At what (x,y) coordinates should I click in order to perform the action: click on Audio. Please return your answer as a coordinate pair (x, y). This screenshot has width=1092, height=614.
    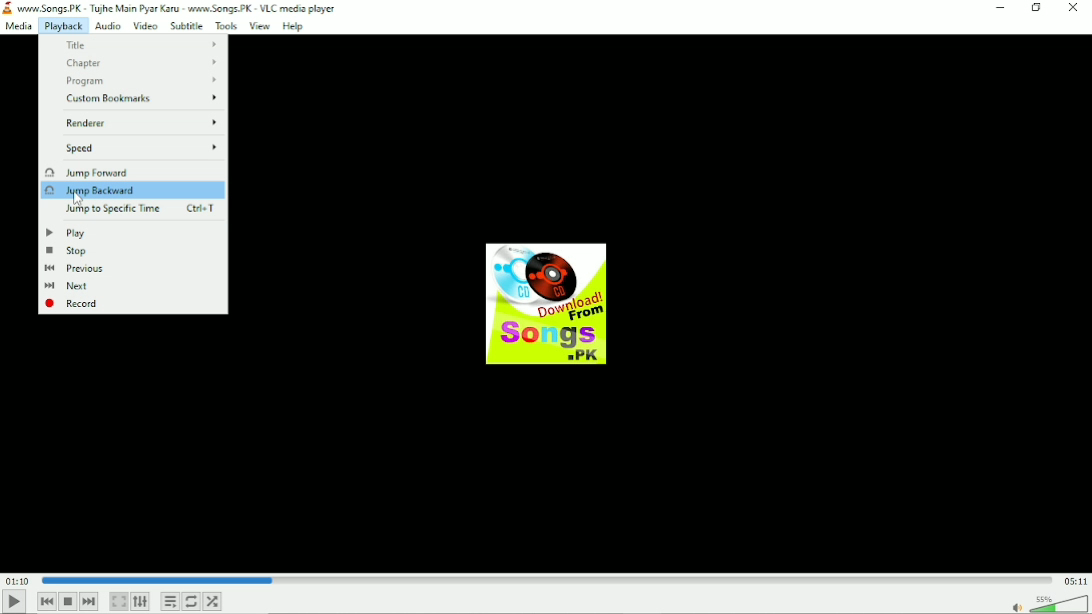
    Looking at the image, I should click on (107, 26).